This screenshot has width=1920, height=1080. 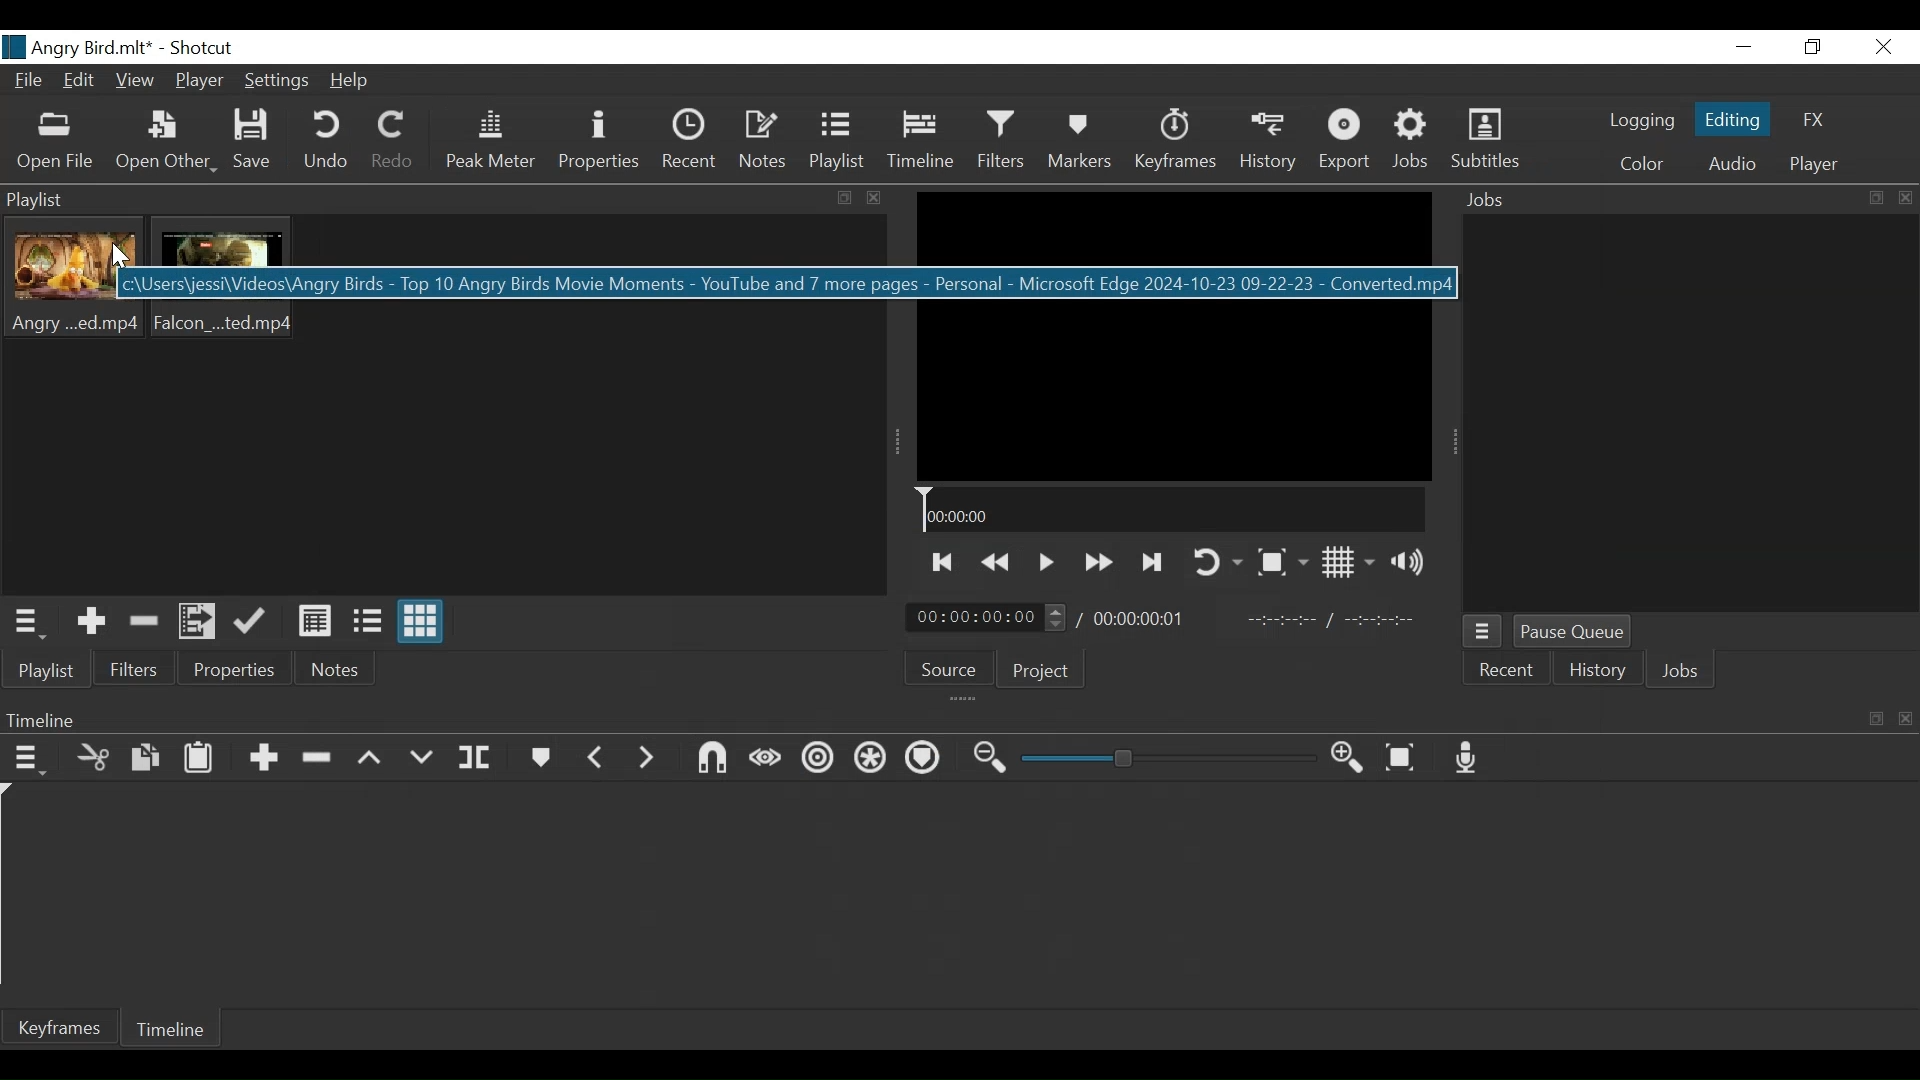 I want to click on Playlist, so click(x=46, y=671).